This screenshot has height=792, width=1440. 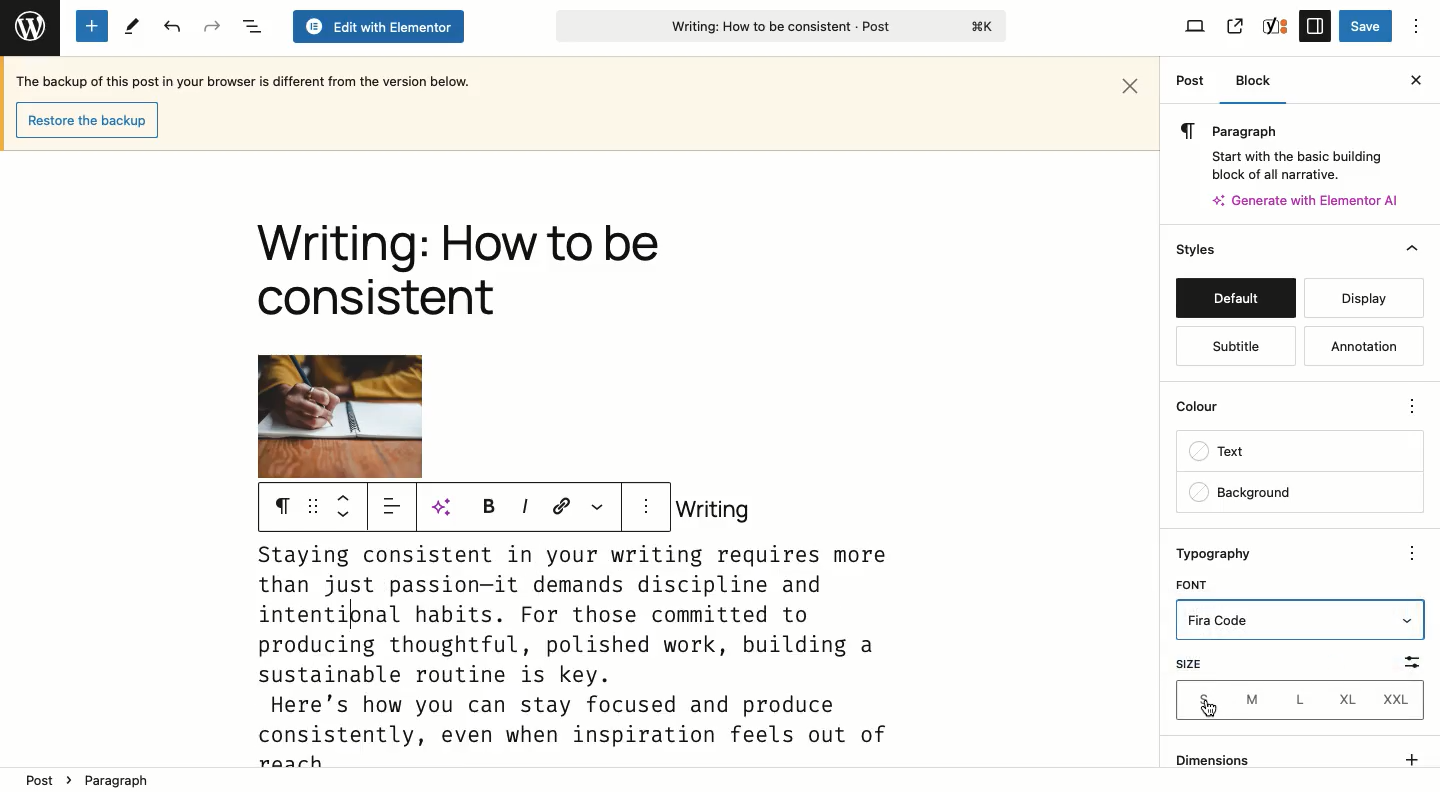 What do you see at coordinates (1406, 251) in the screenshot?
I see `Close` at bounding box center [1406, 251].